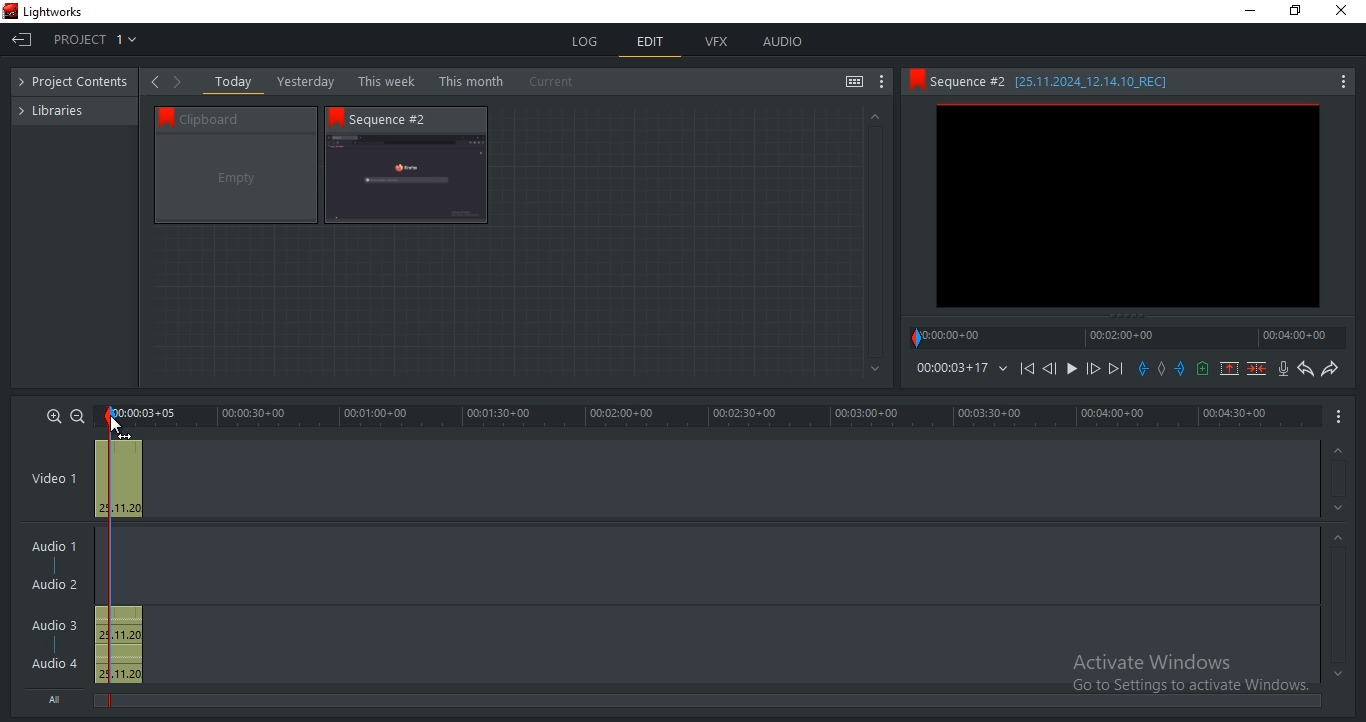  What do you see at coordinates (54, 585) in the screenshot?
I see `Audio 2` at bounding box center [54, 585].